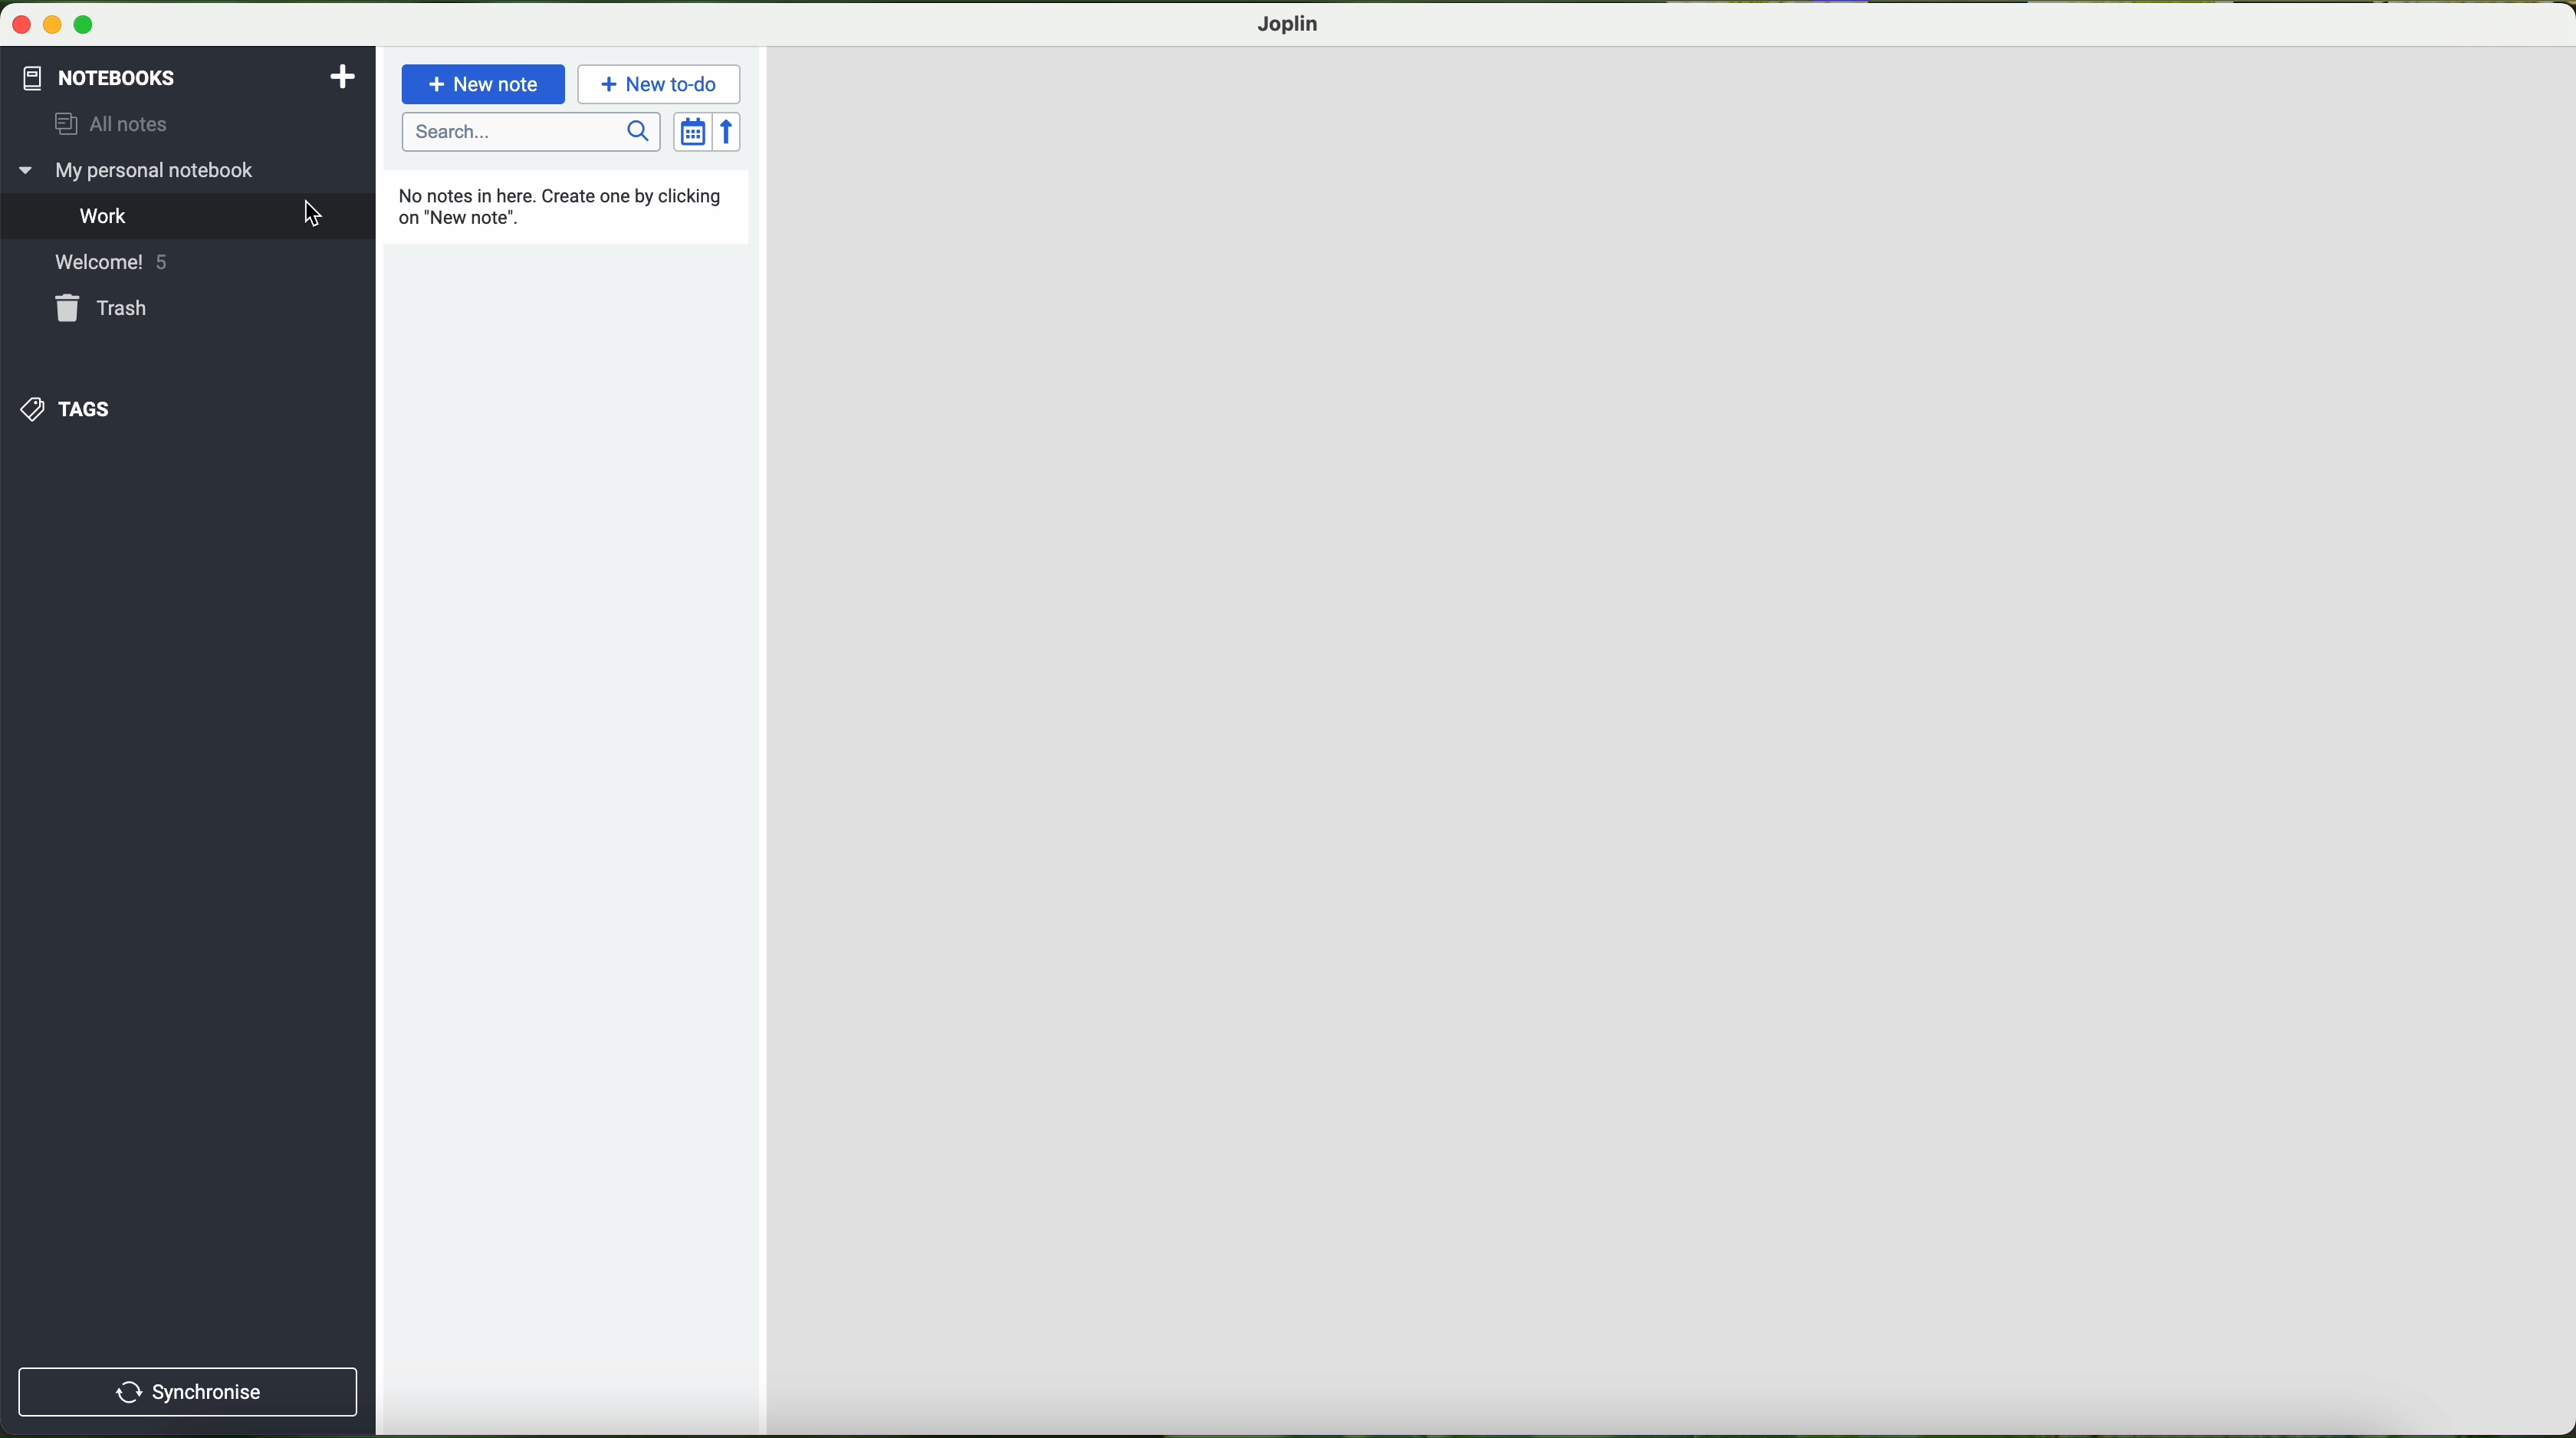  Describe the element at coordinates (23, 25) in the screenshot. I see `close` at that location.